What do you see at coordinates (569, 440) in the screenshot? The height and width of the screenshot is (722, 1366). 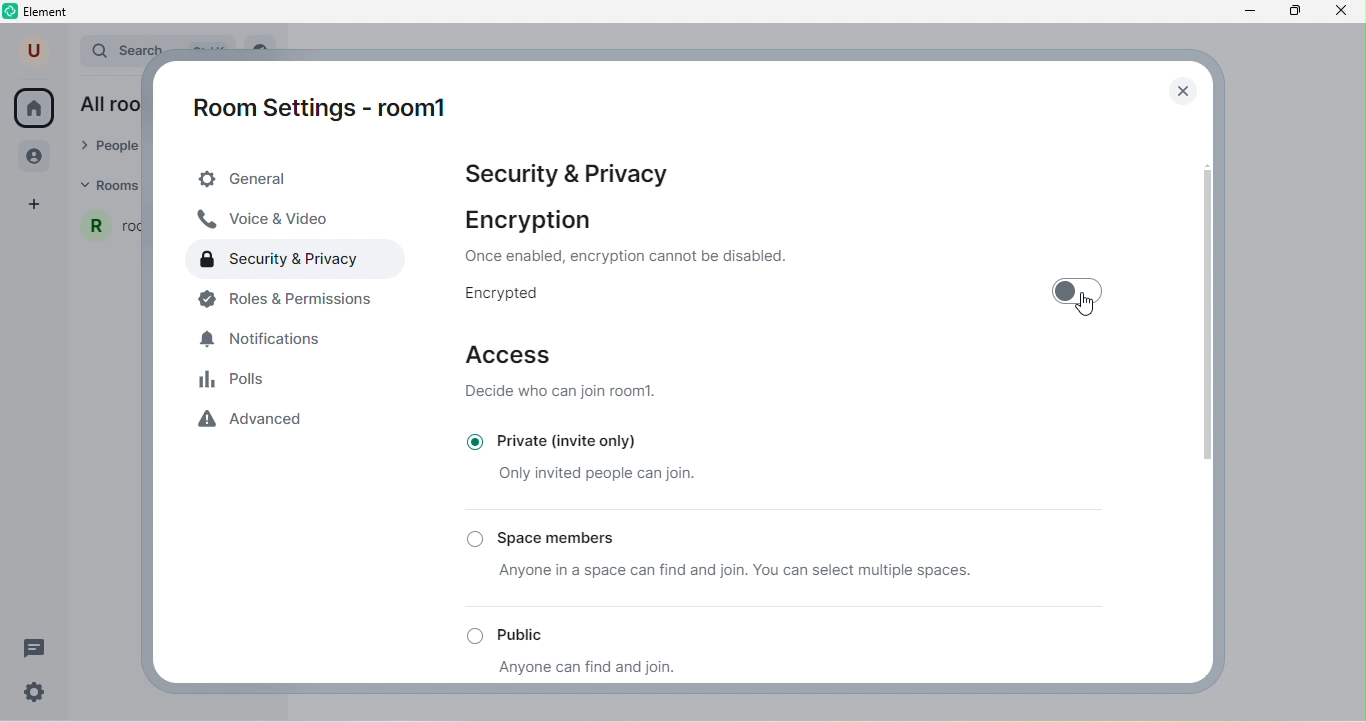 I see `private` at bounding box center [569, 440].